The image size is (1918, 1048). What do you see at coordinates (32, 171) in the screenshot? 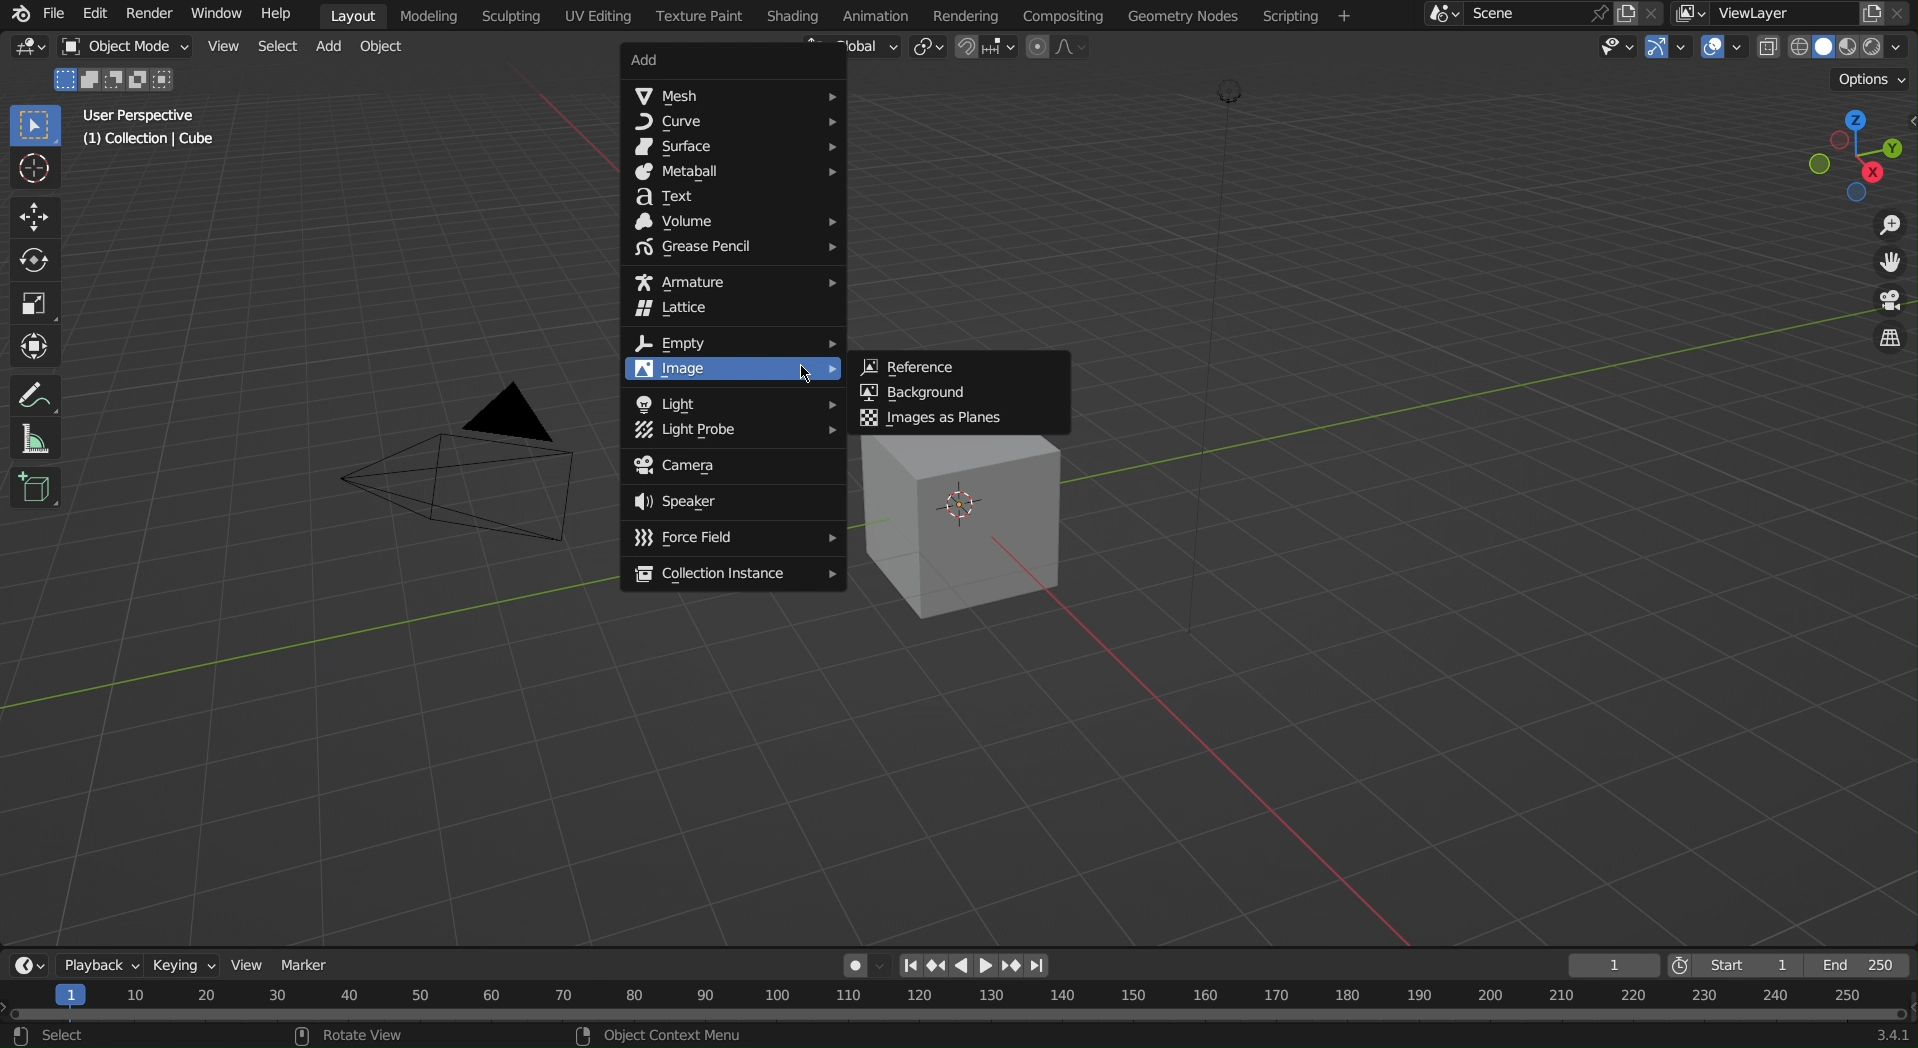
I see `Cursor` at bounding box center [32, 171].